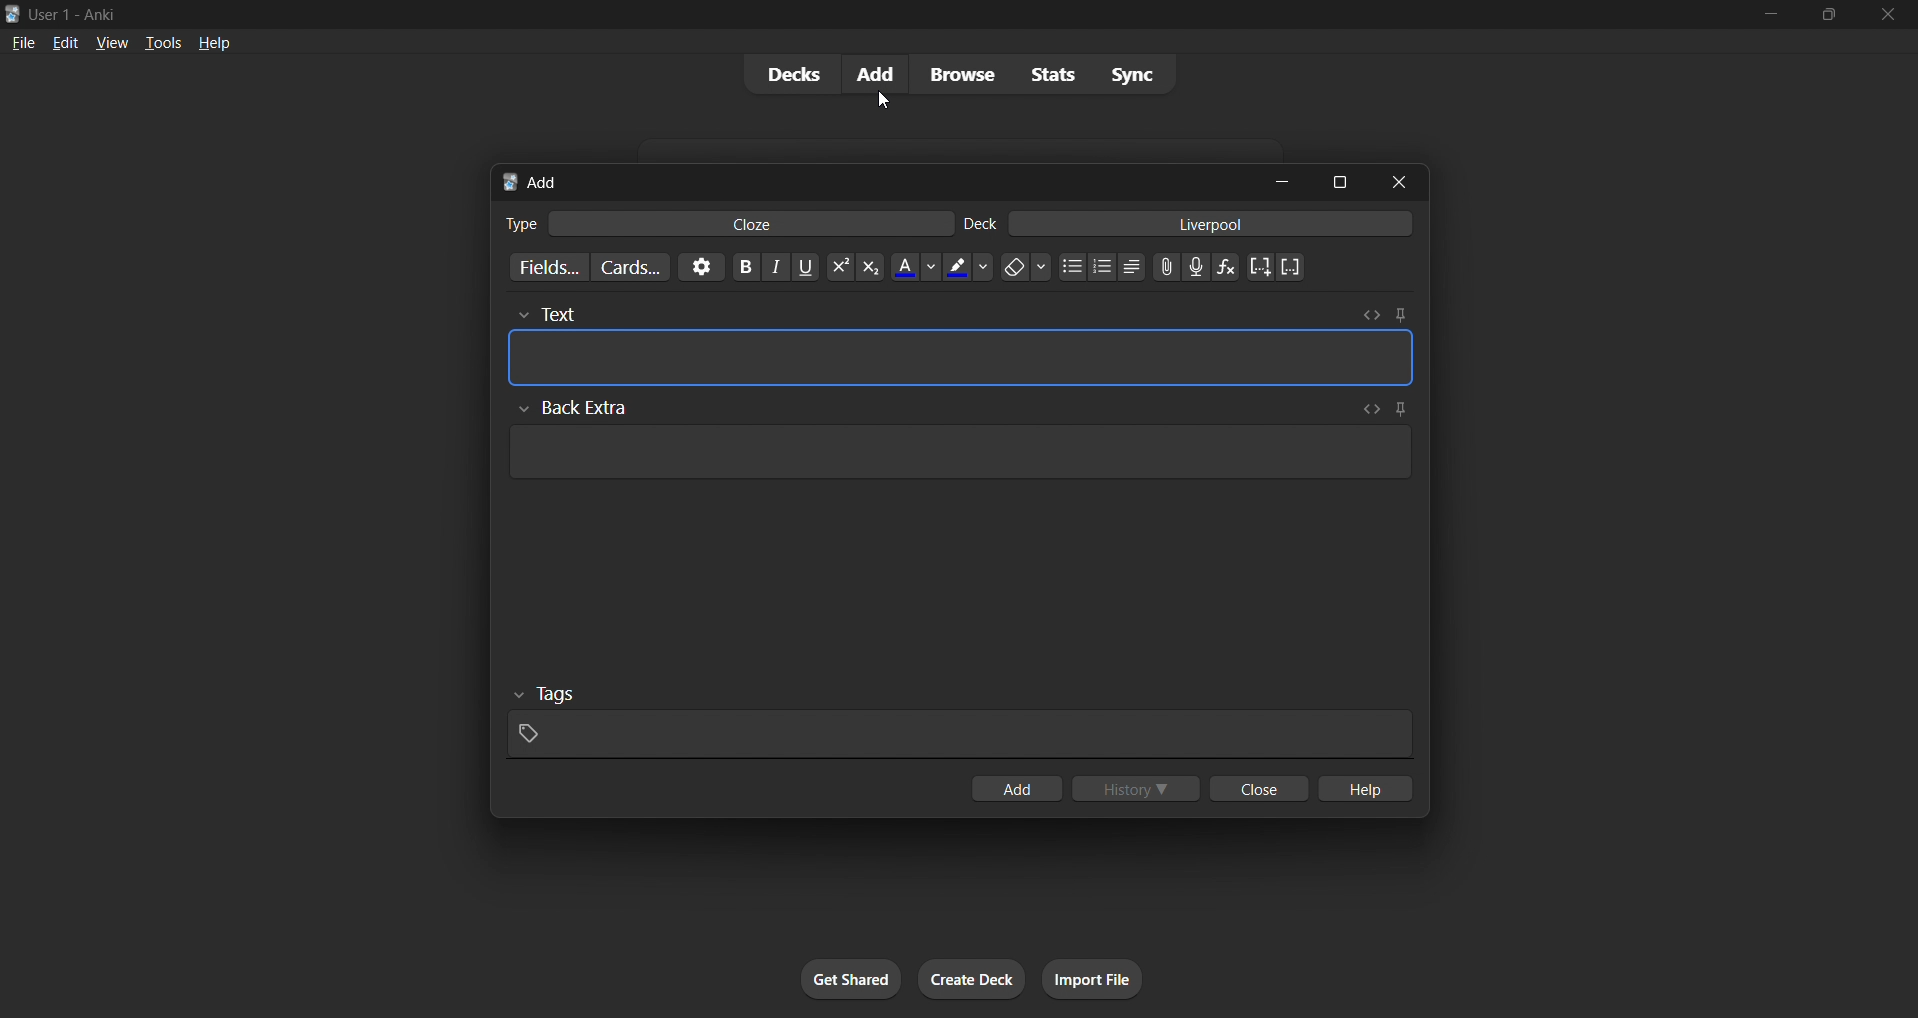  I want to click on close, so click(1397, 180).